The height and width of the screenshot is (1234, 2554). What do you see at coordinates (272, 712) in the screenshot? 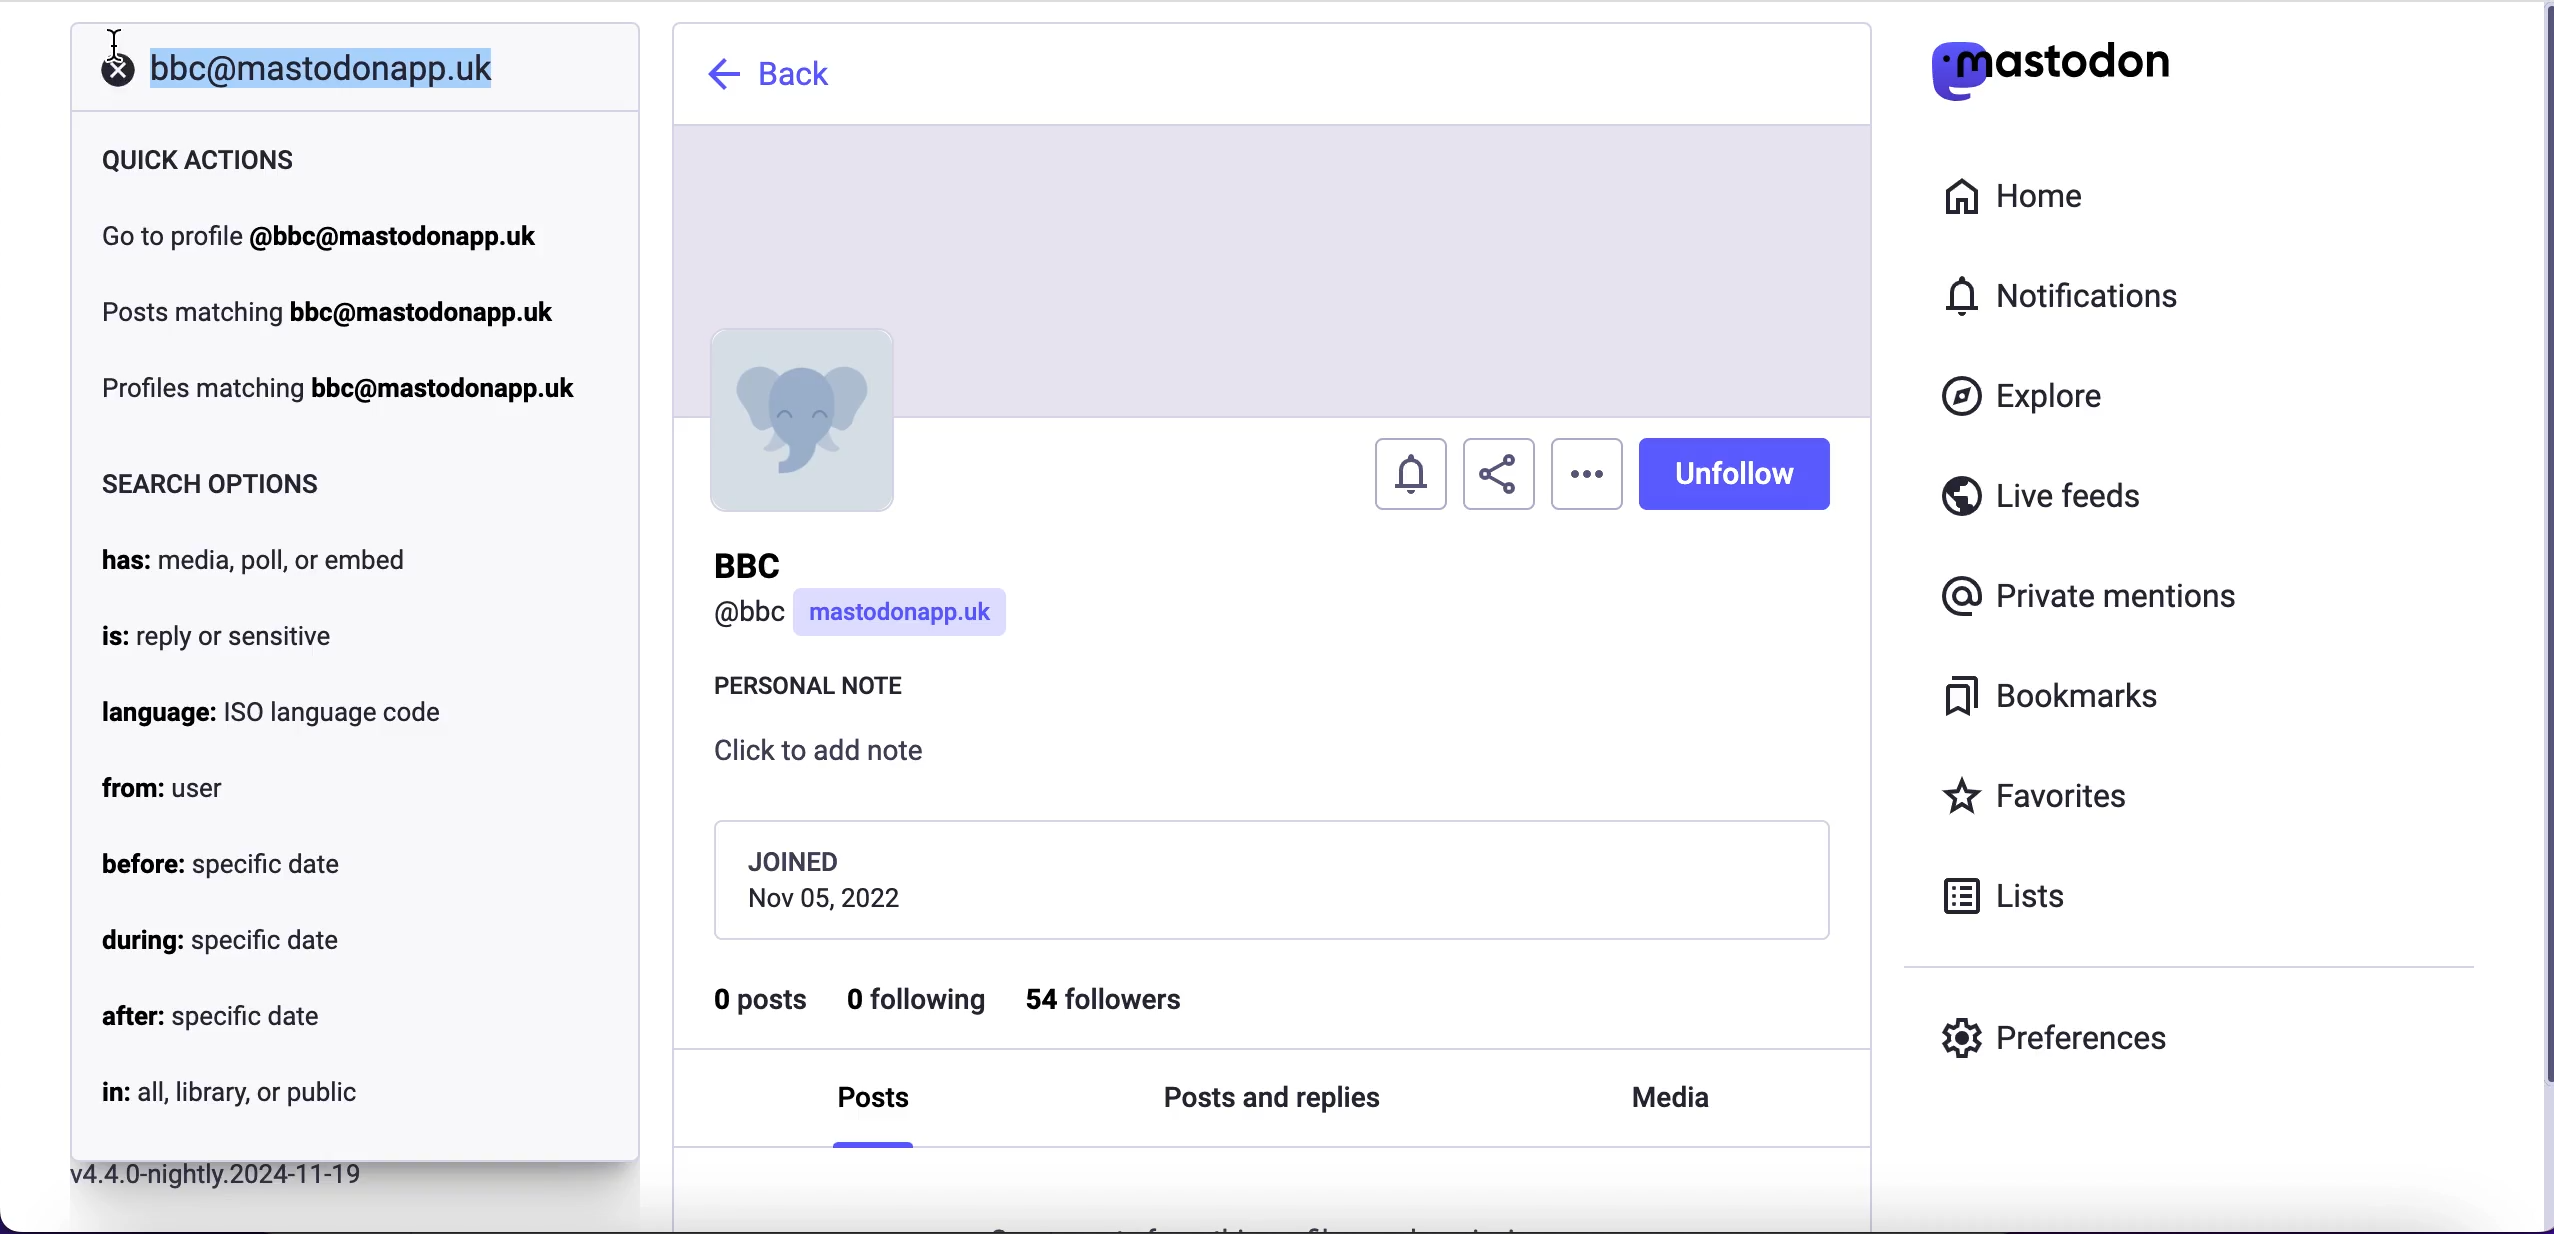
I see `language: ISO language code` at bounding box center [272, 712].